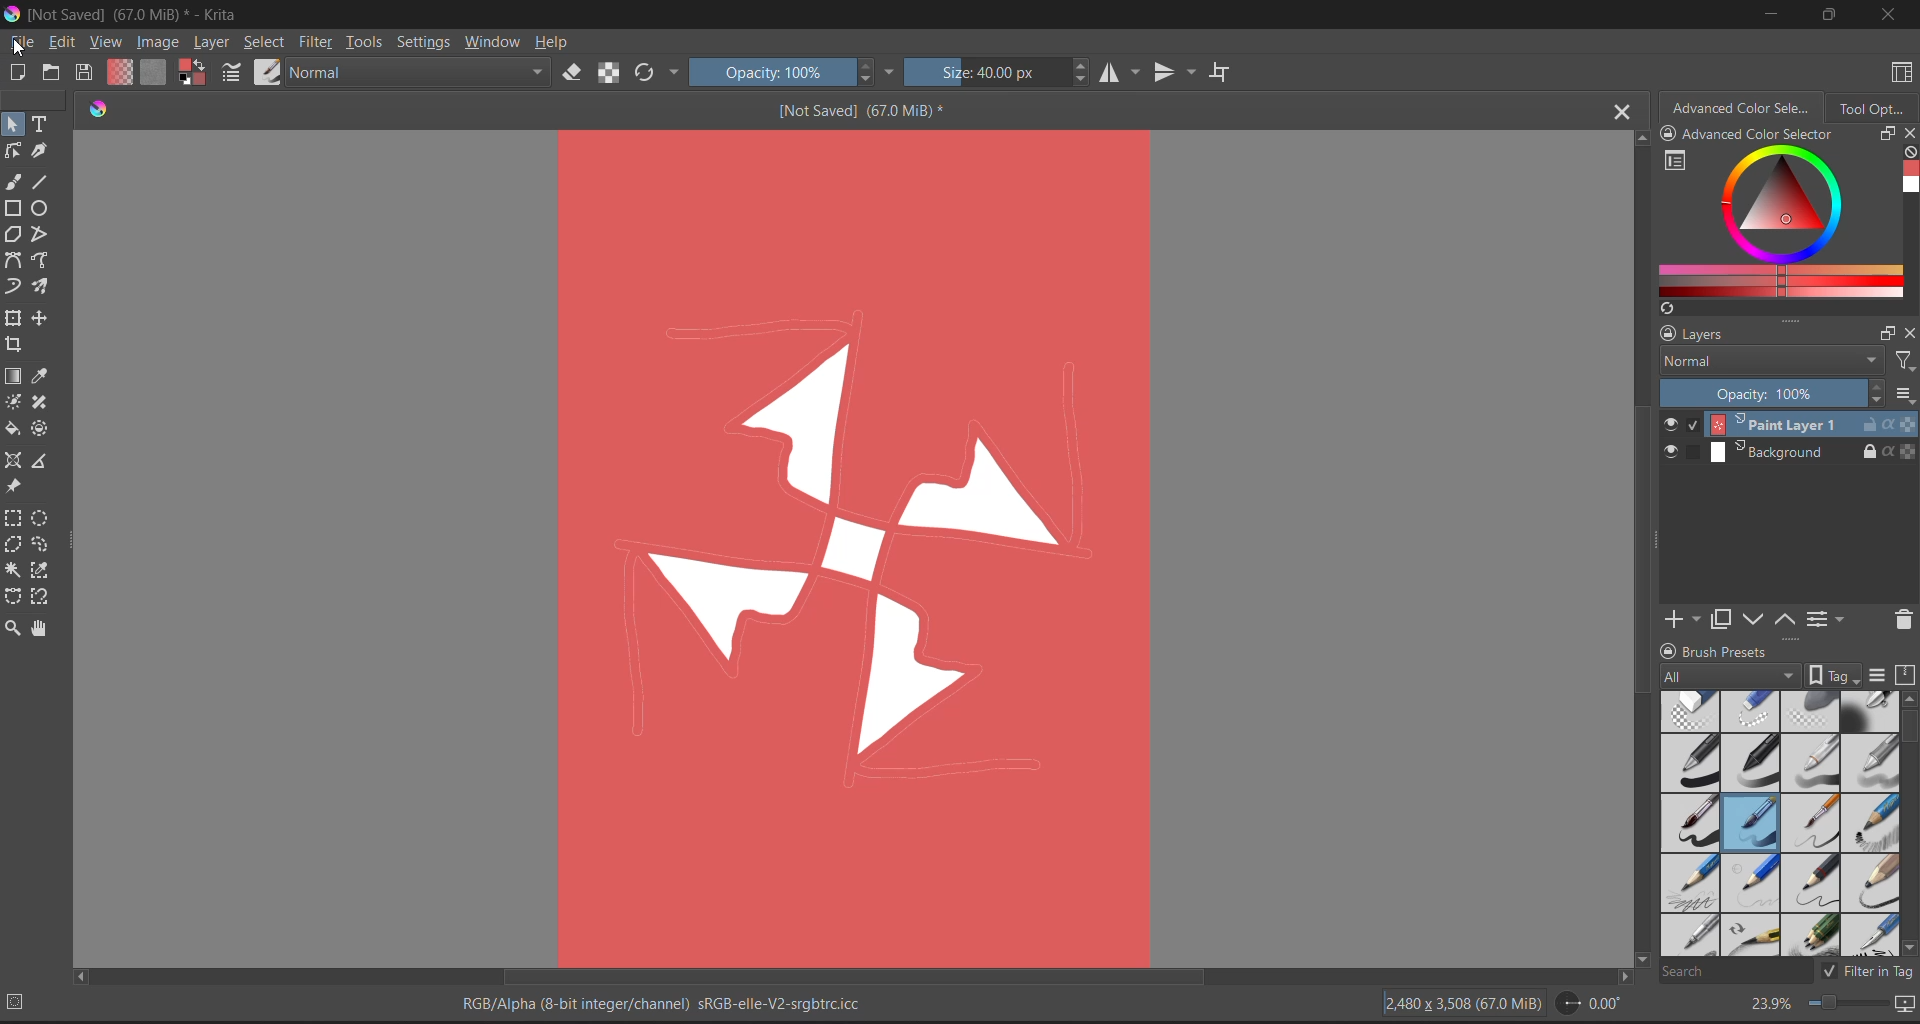  I want to click on filter tag, so click(1868, 973).